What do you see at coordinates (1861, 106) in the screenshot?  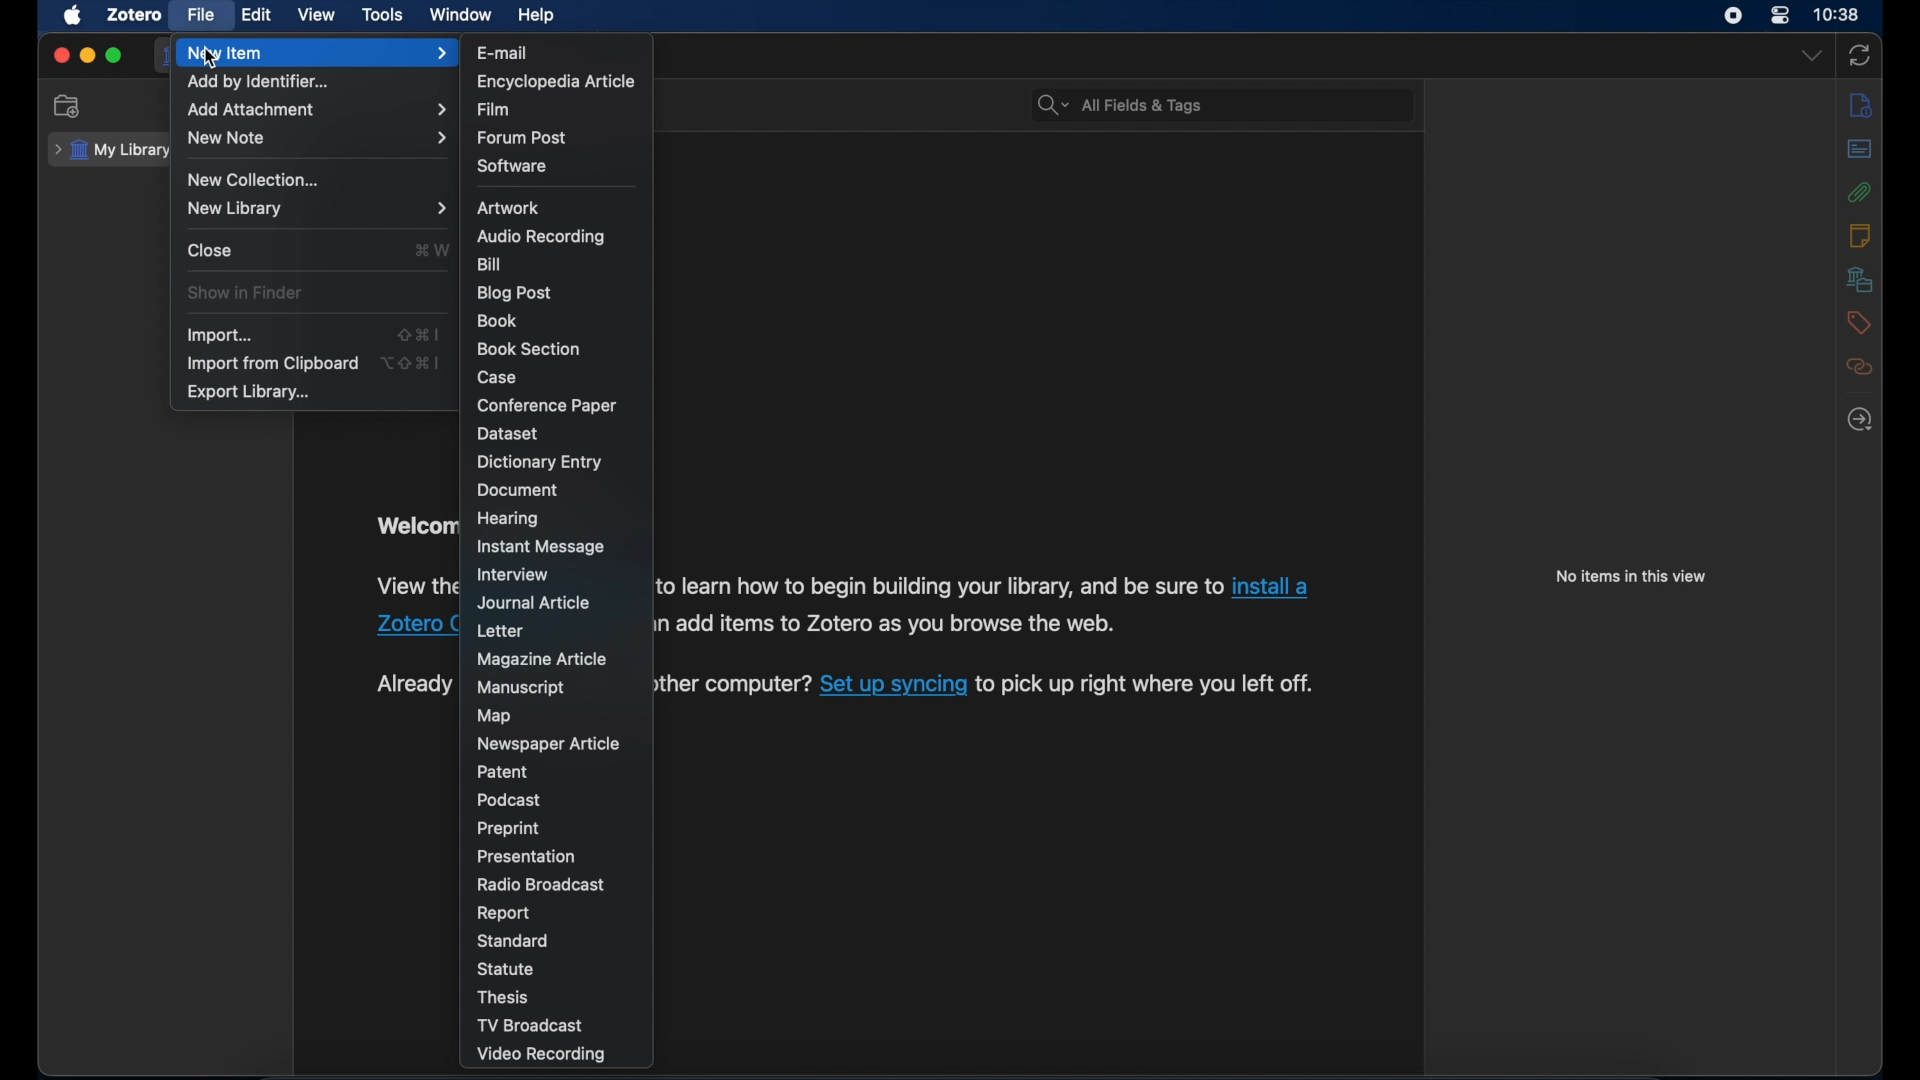 I see `info` at bounding box center [1861, 106].